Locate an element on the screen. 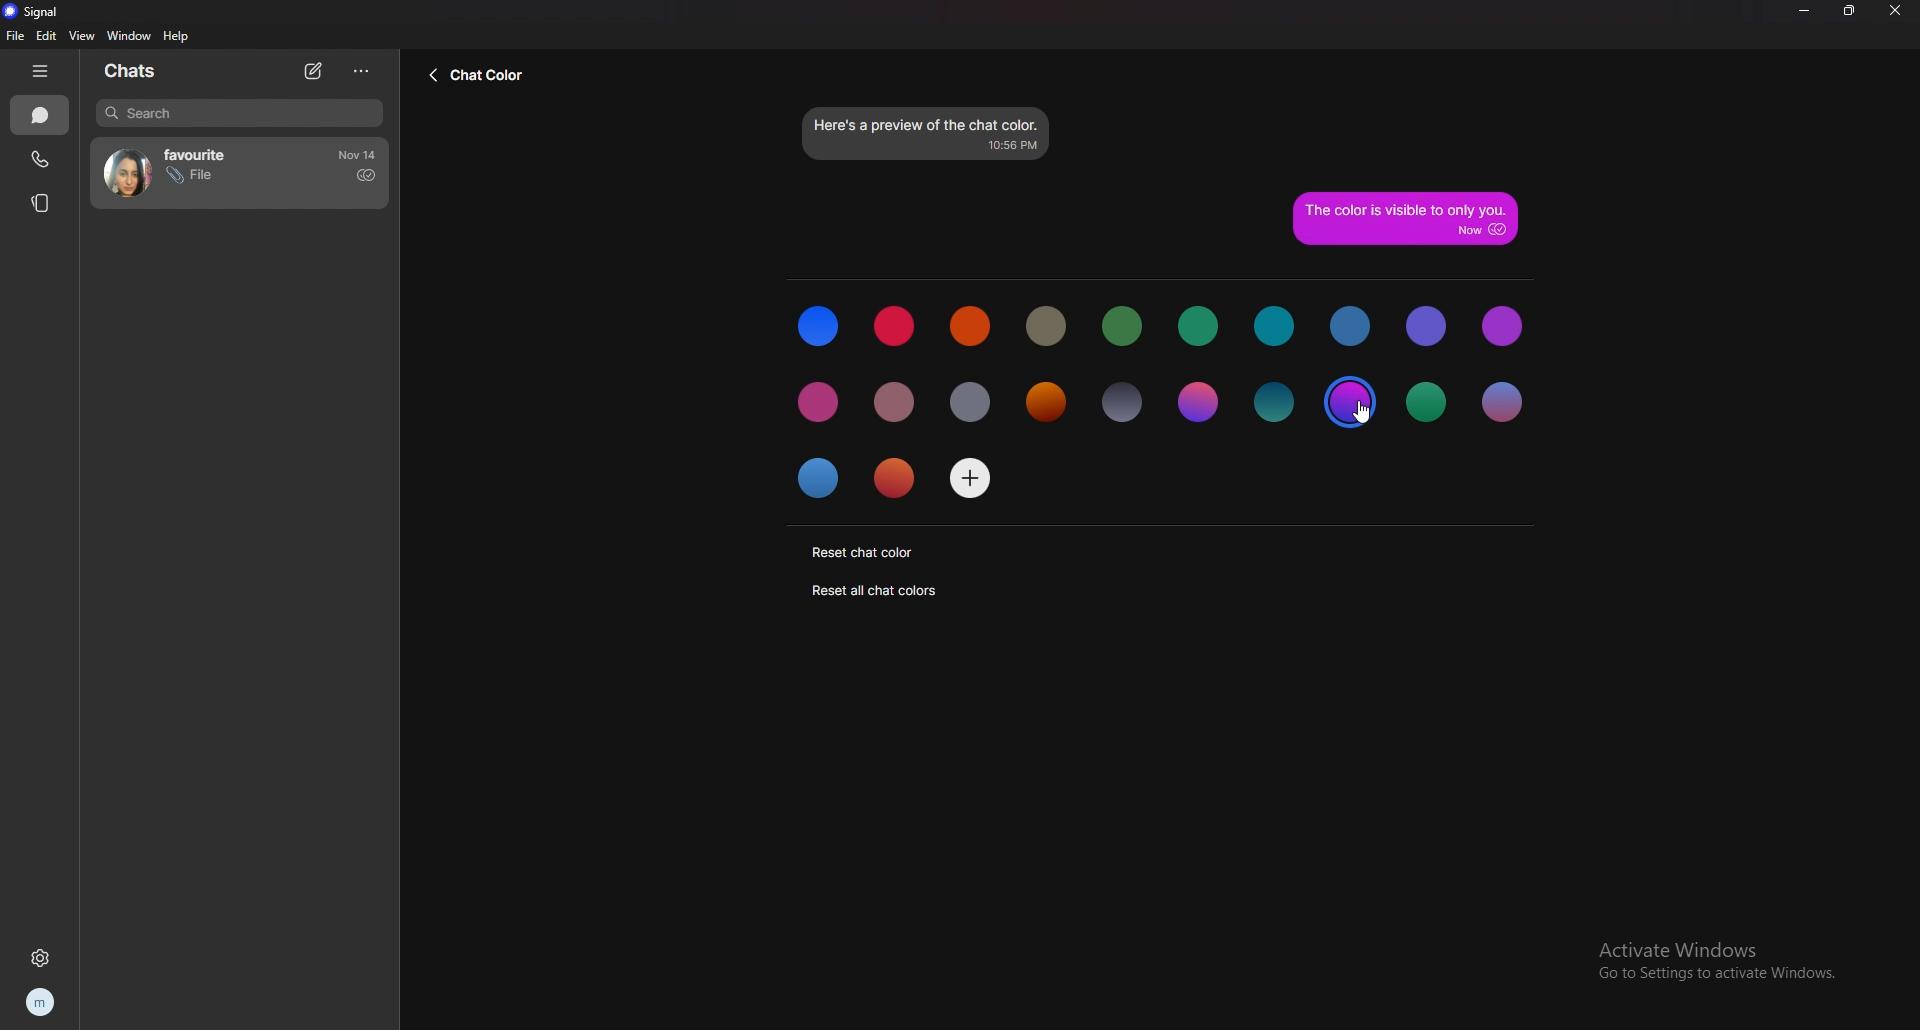  color is located at coordinates (822, 478).